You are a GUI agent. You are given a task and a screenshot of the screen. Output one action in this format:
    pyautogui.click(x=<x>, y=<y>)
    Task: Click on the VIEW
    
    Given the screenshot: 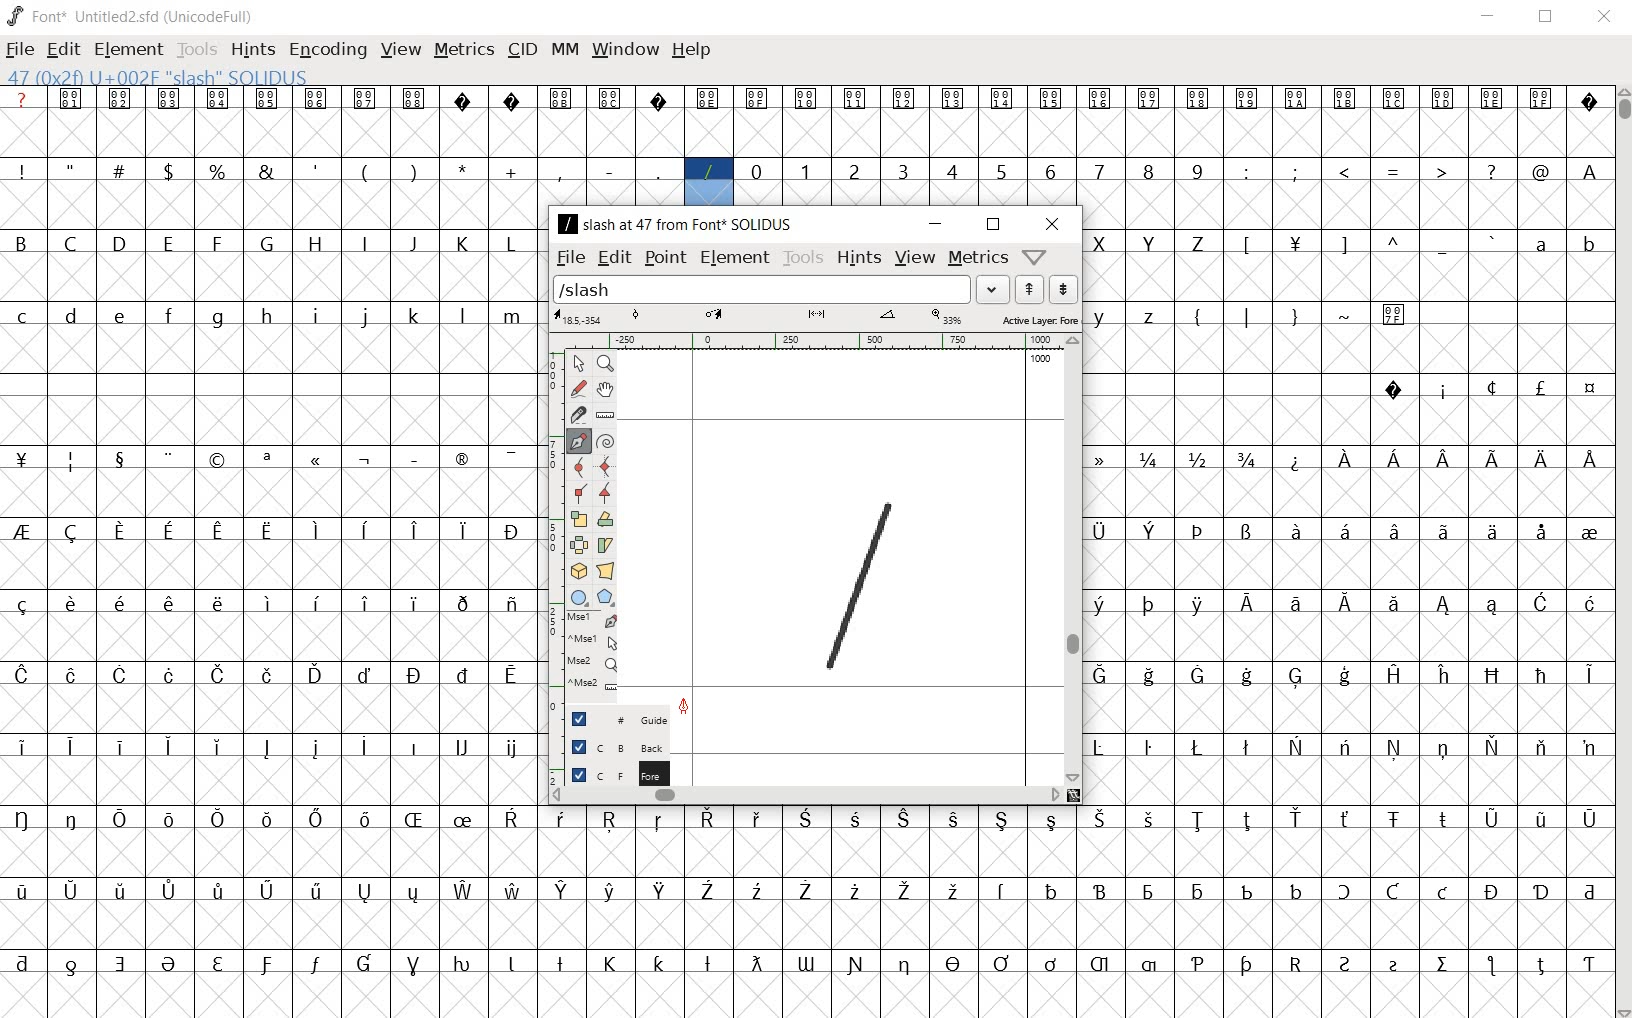 What is the action you would take?
    pyautogui.click(x=401, y=50)
    